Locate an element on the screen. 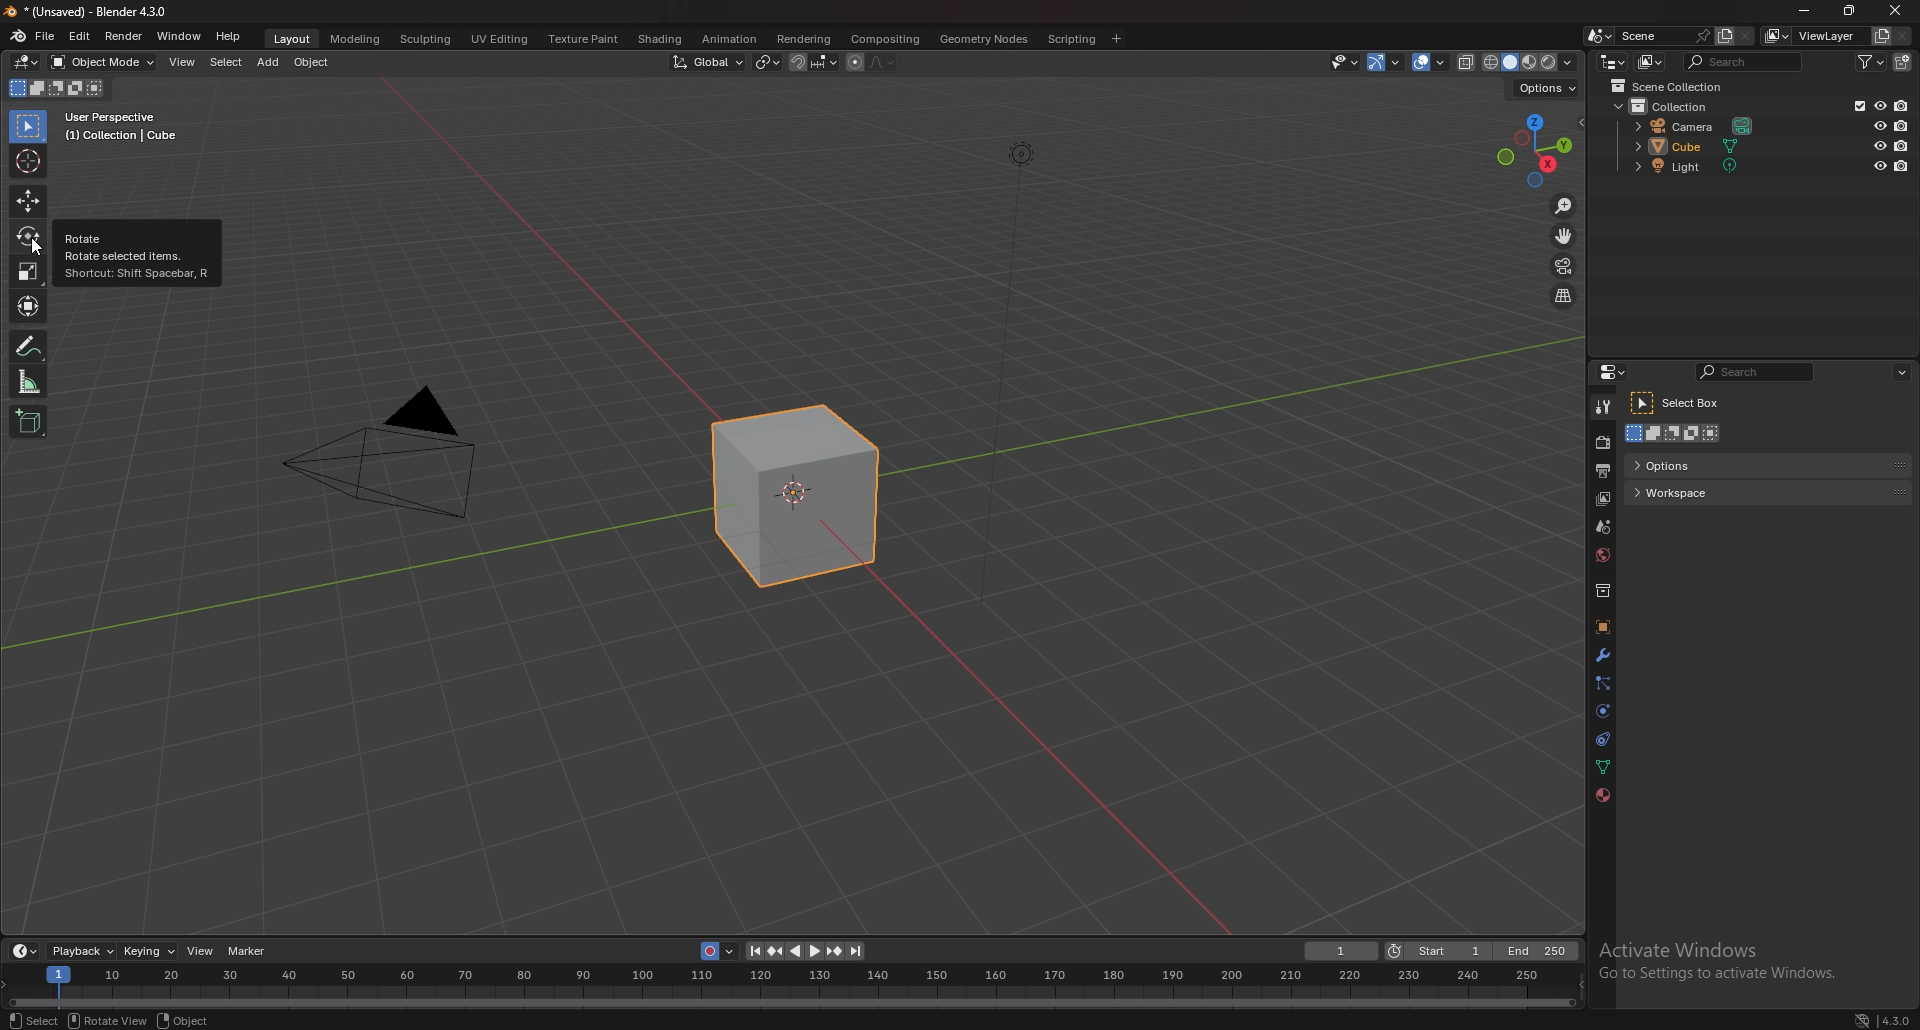 This screenshot has height=1030, width=1920. scene is located at coordinates (1665, 35).